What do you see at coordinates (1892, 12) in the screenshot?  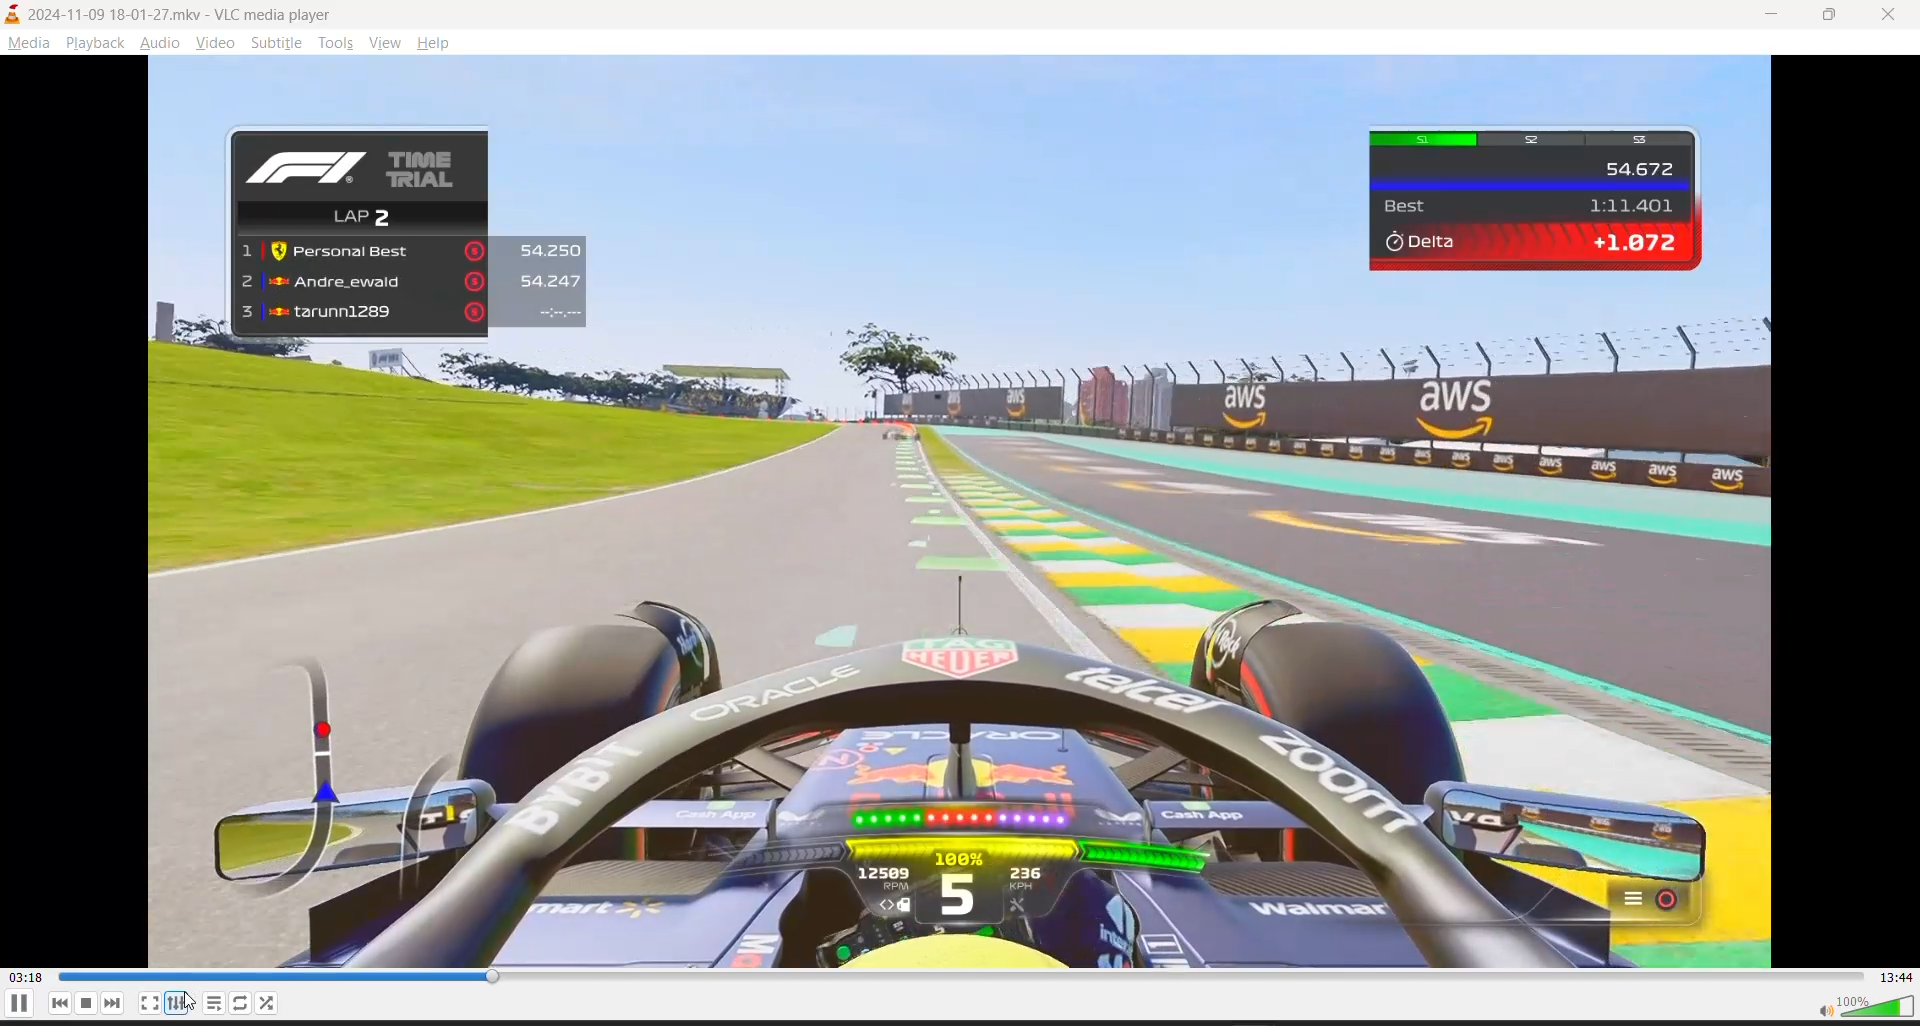 I see `close` at bounding box center [1892, 12].